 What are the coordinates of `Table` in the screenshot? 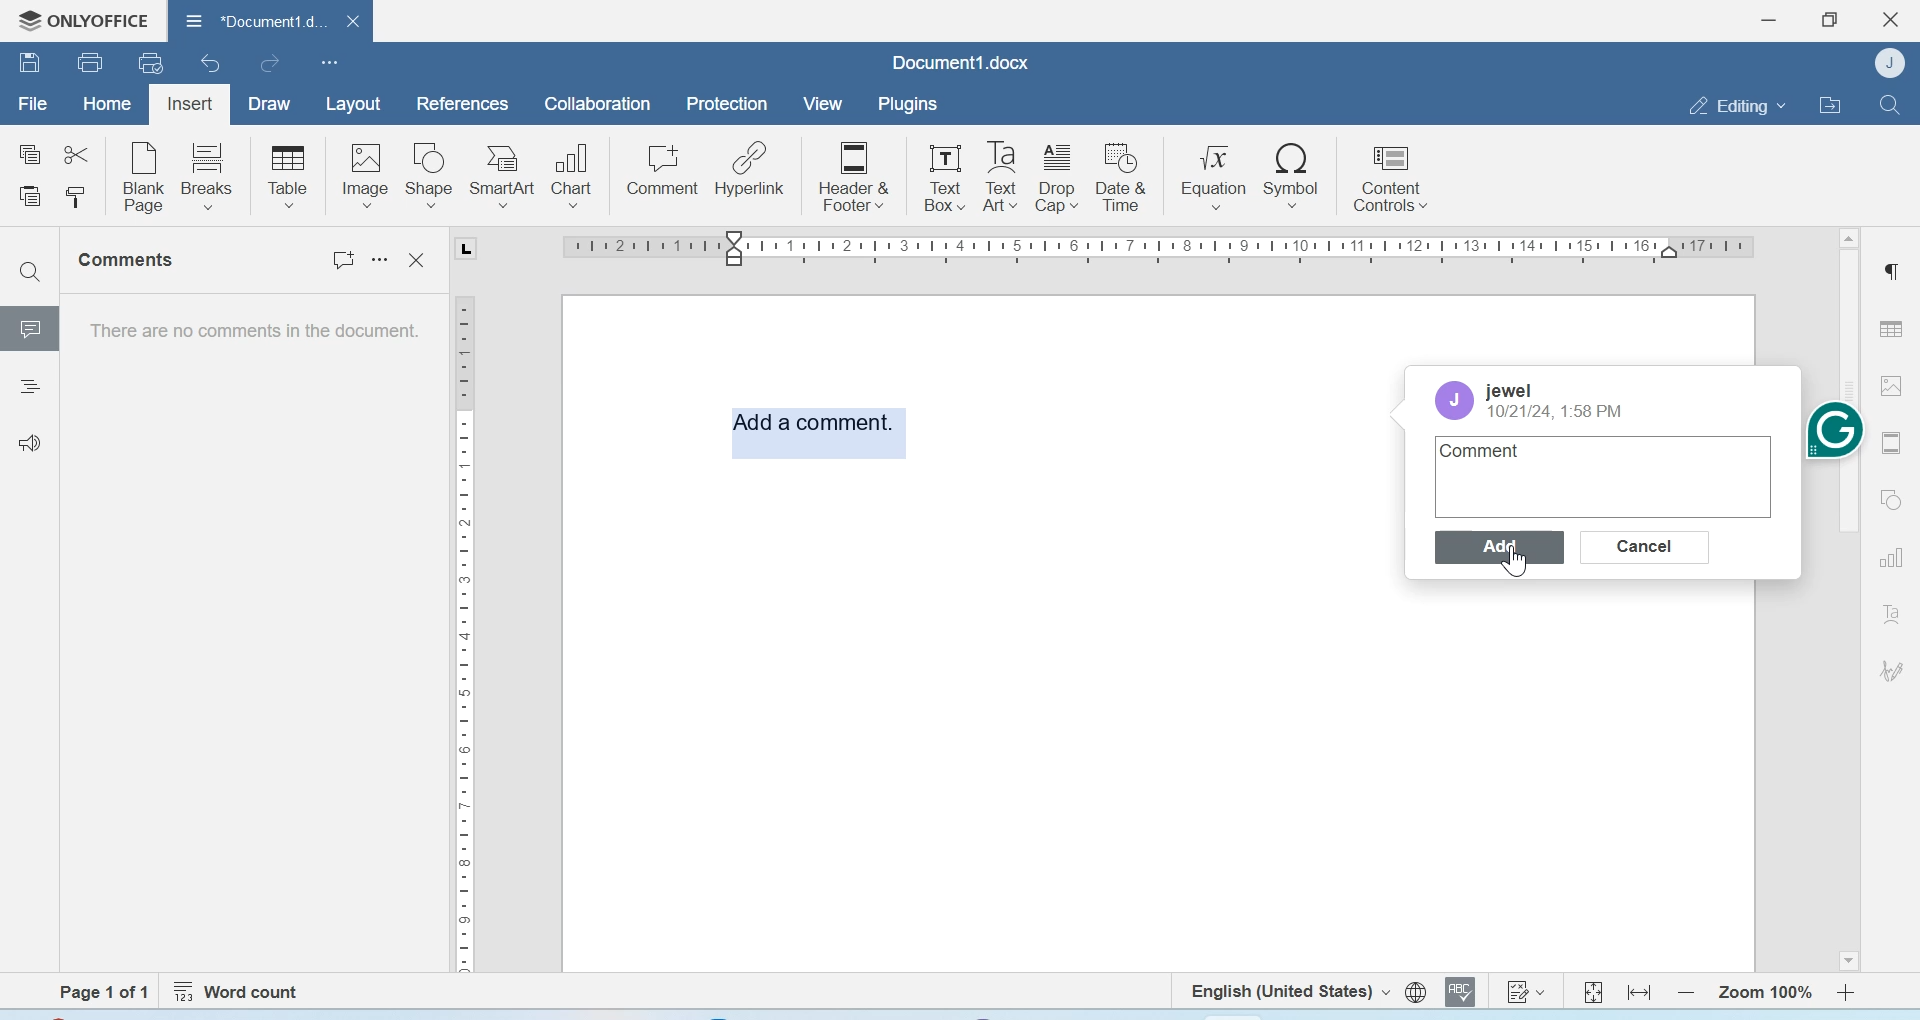 It's located at (1891, 328).